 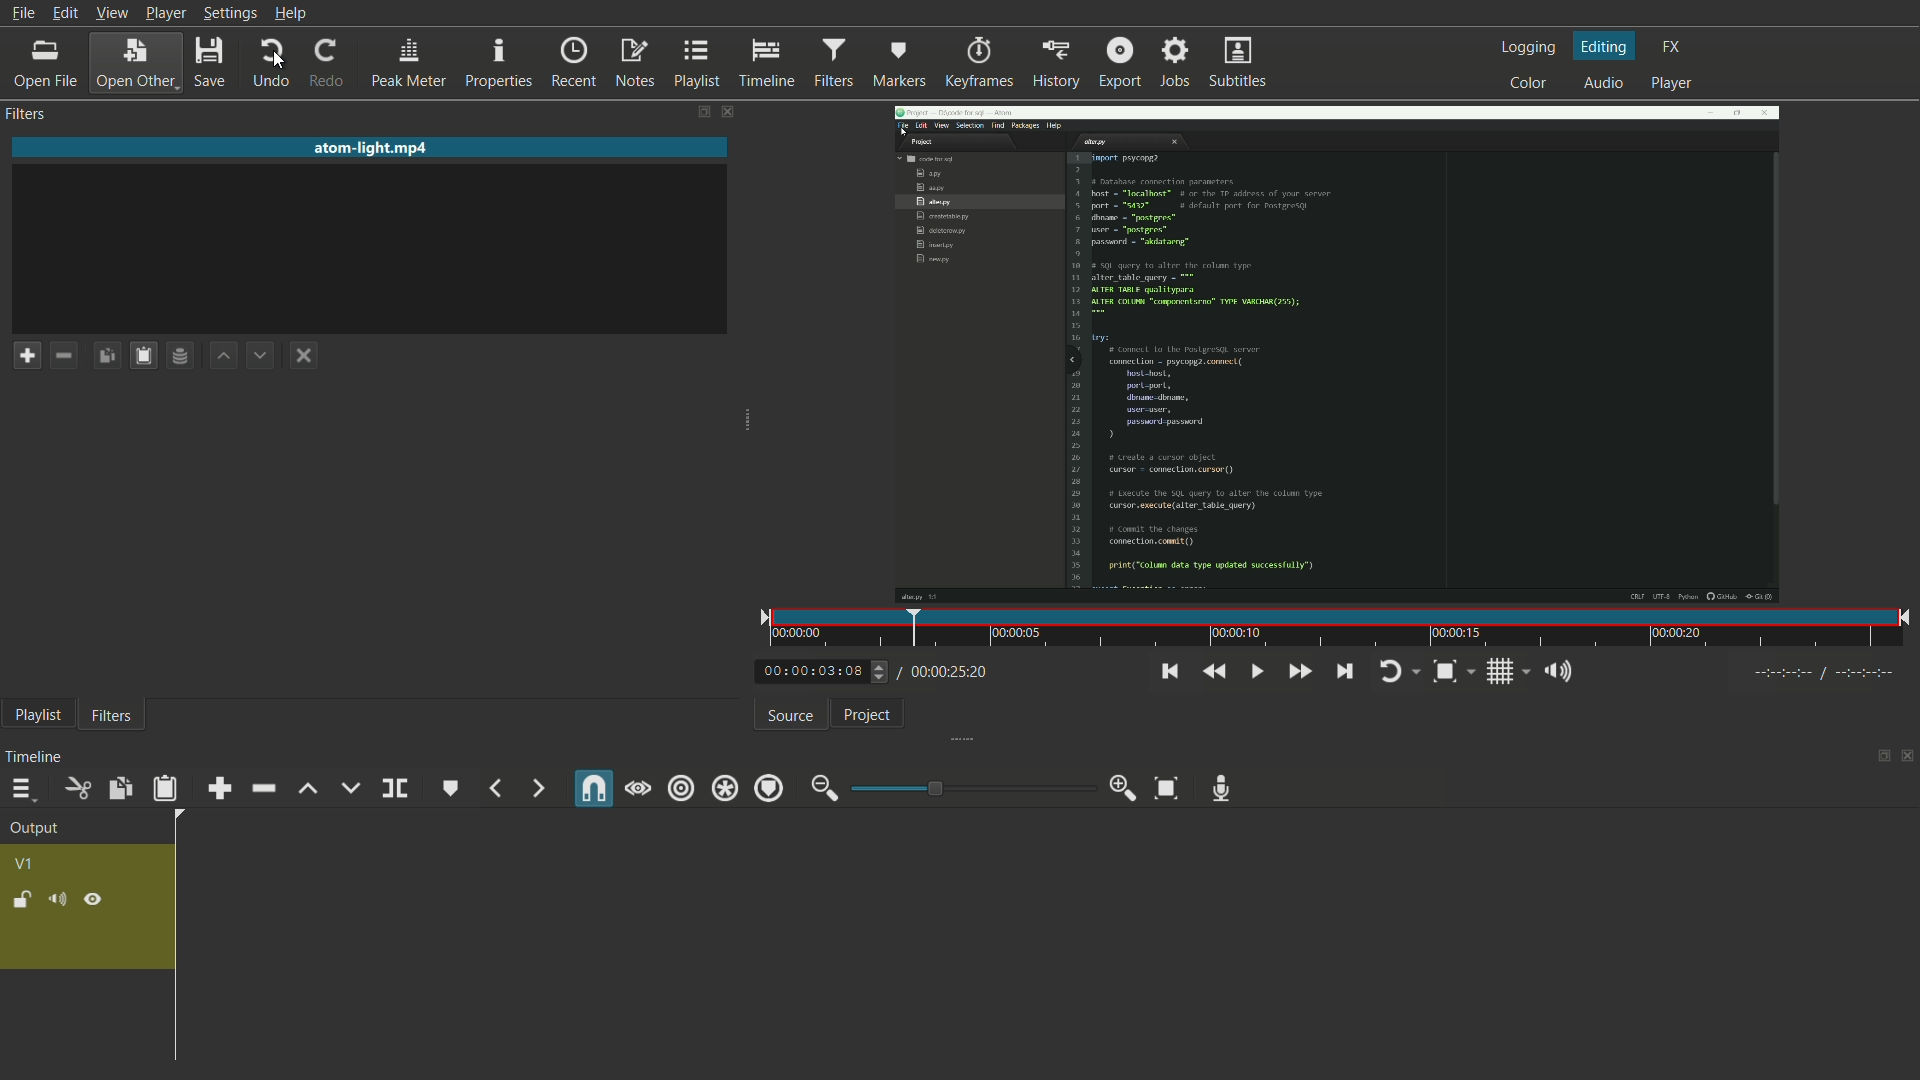 I want to click on source, so click(x=791, y=717).